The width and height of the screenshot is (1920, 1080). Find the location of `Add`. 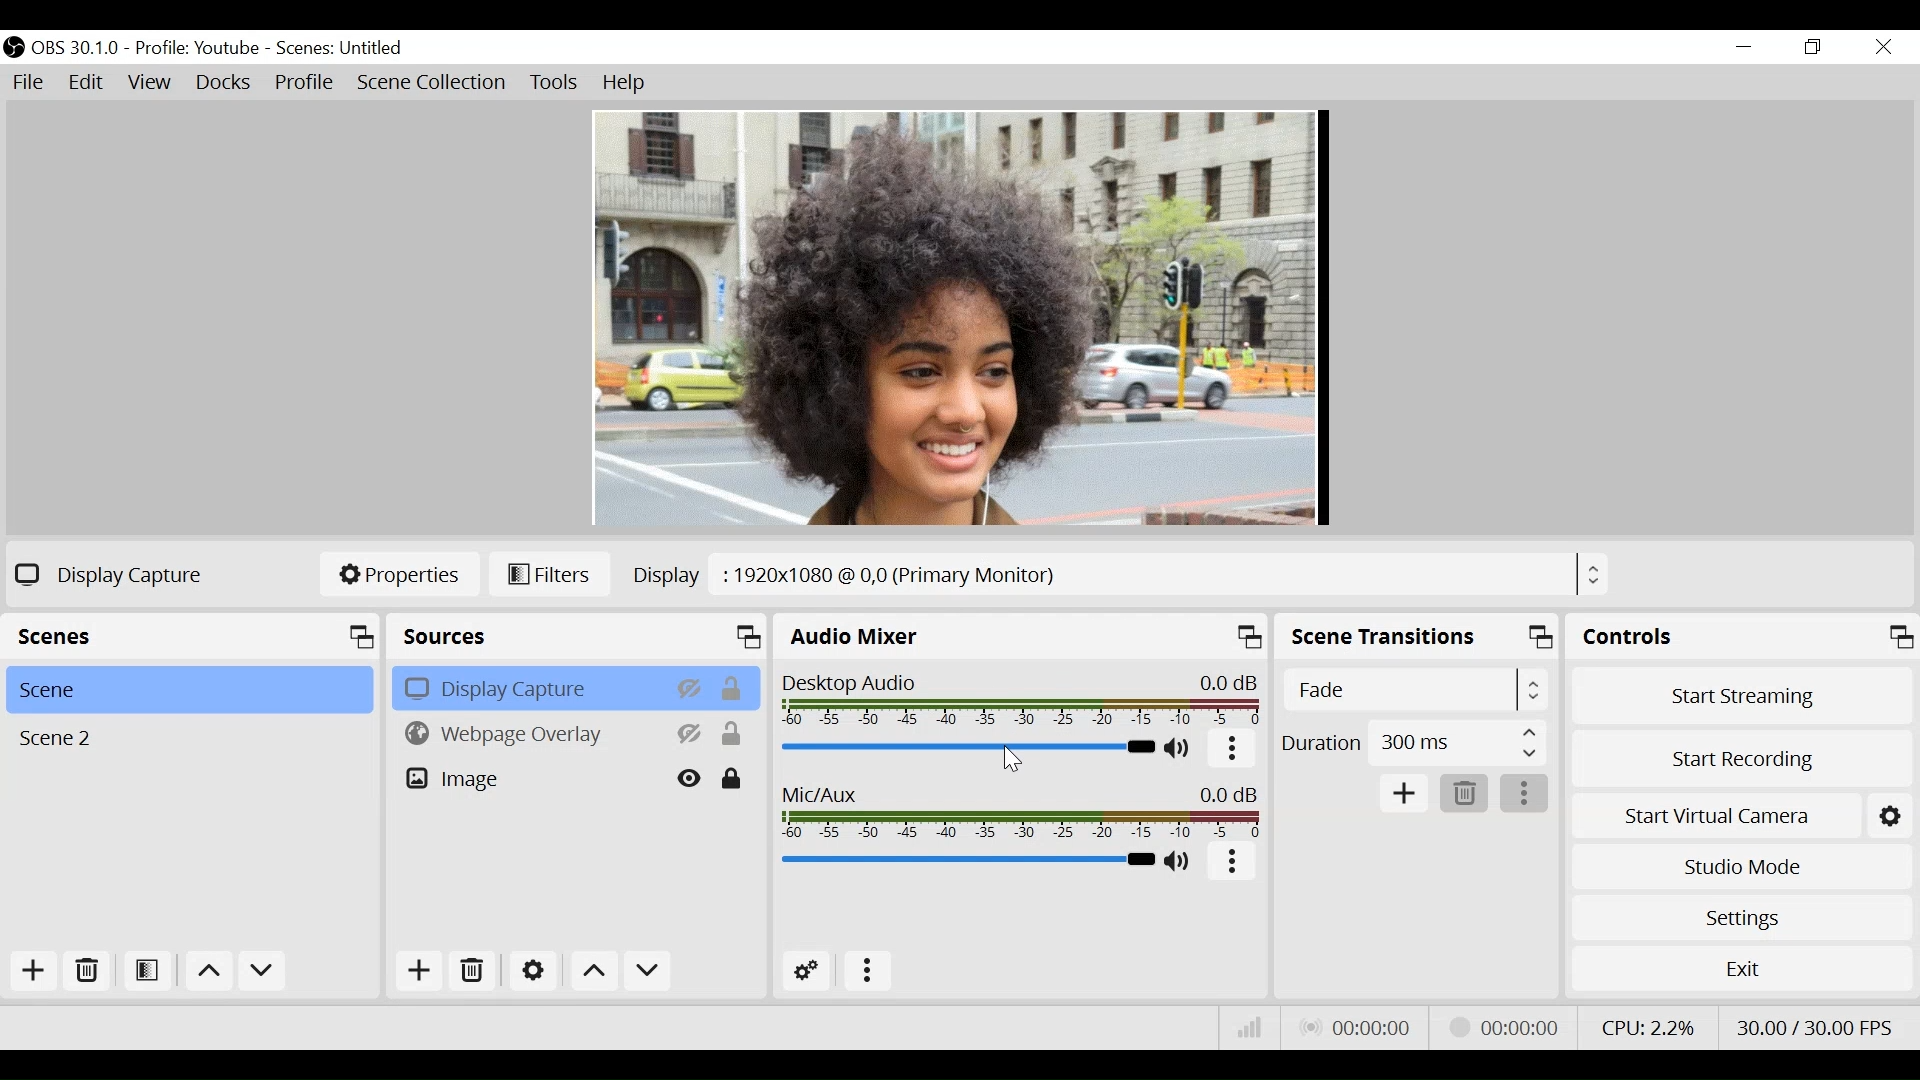

Add is located at coordinates (38, 971).